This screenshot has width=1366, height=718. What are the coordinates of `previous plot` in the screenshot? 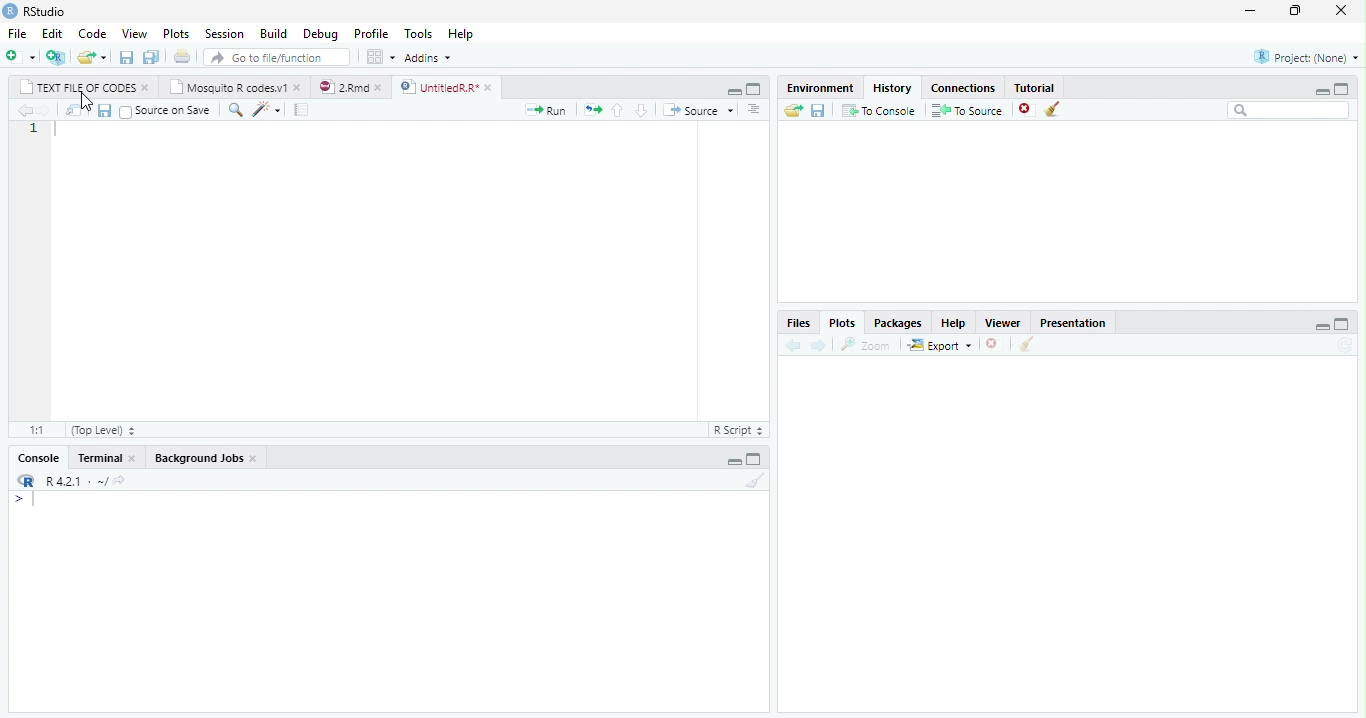 It's located at (793, 346).